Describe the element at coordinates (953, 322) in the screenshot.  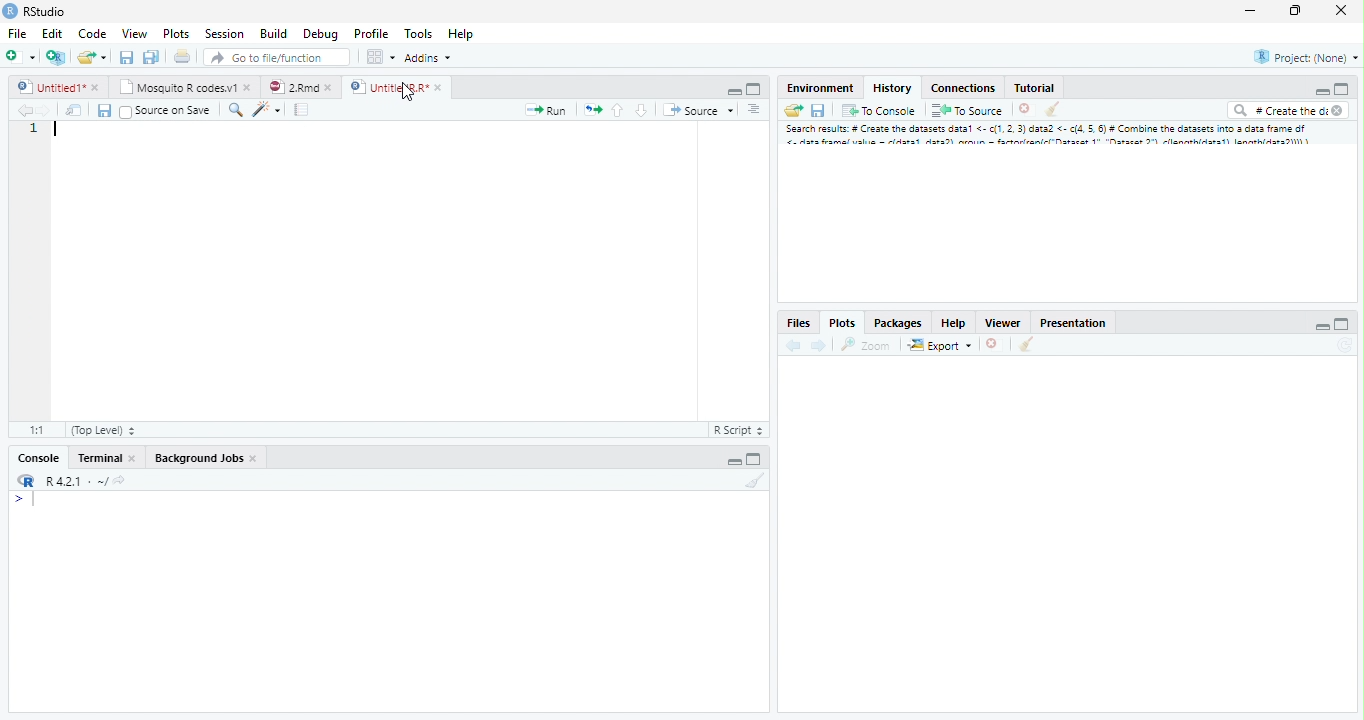
I see `Help` at that location.